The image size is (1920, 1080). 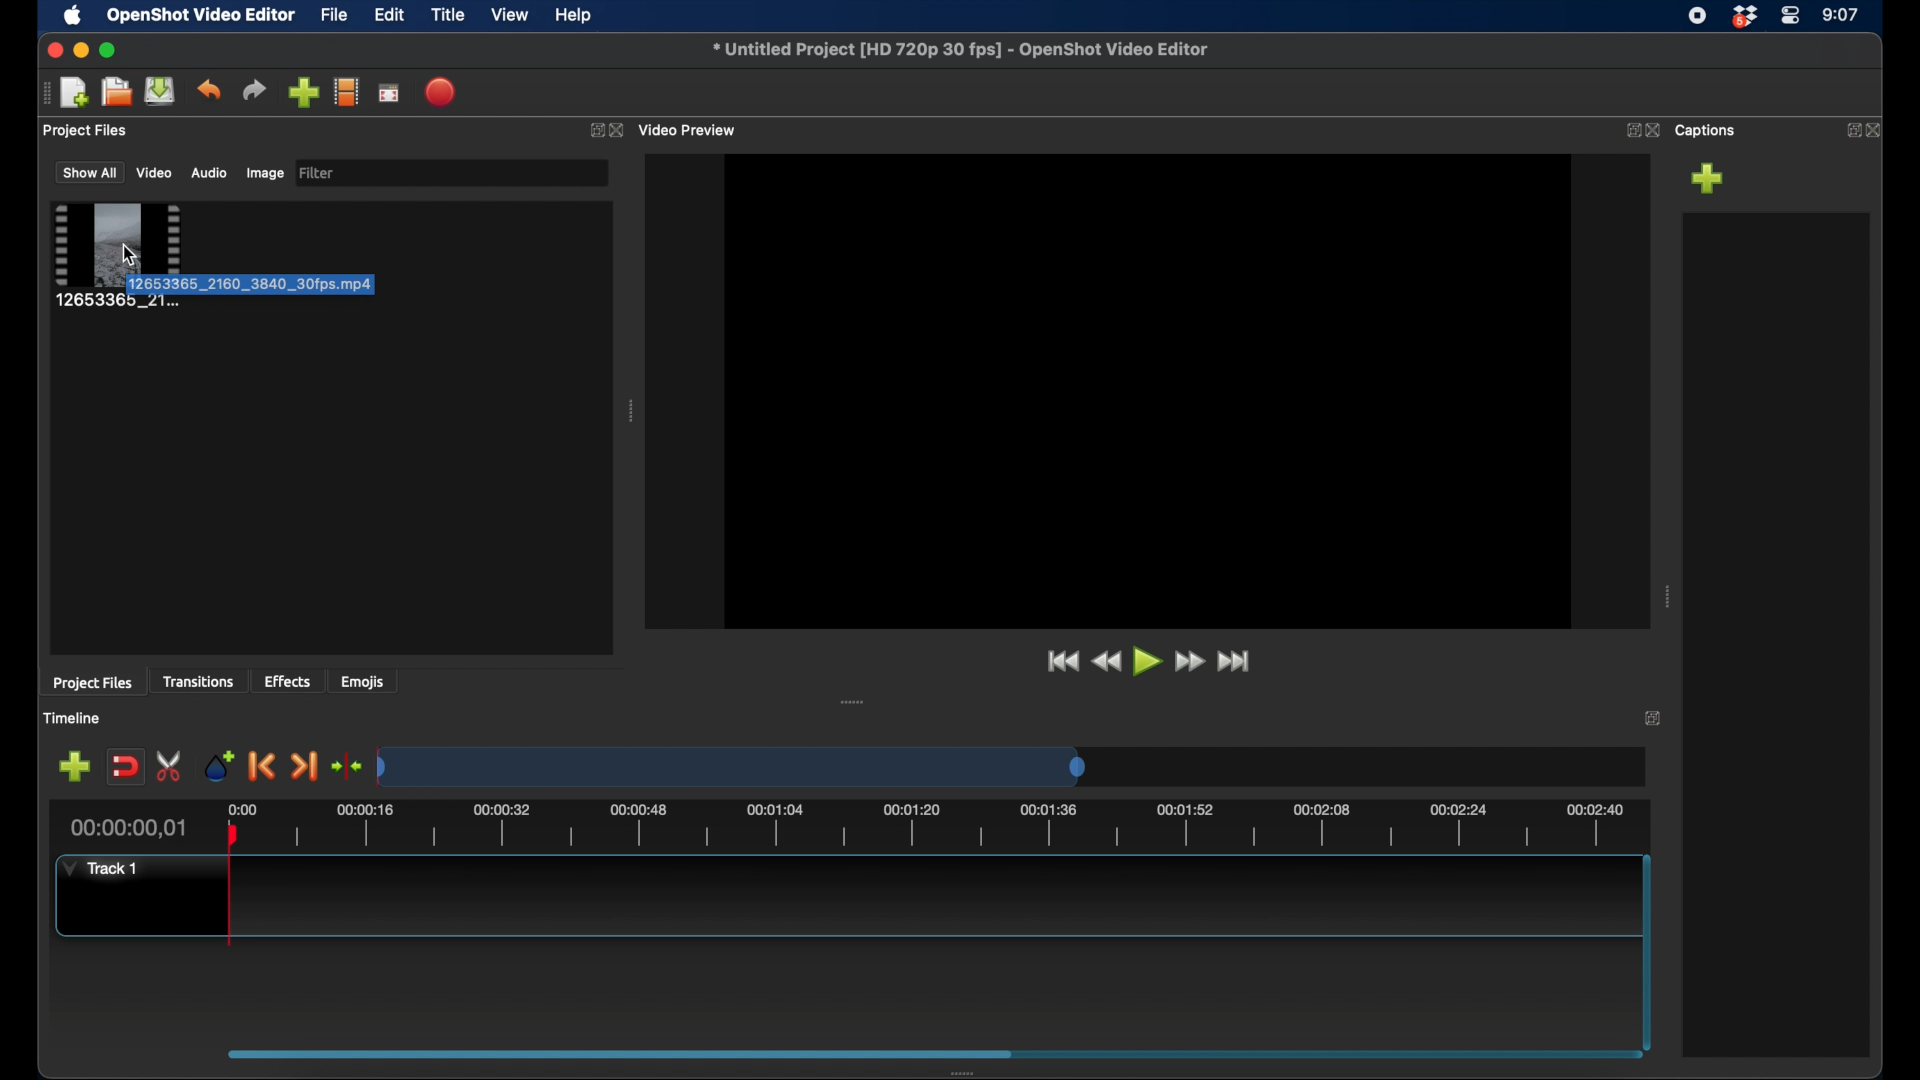 What do you see at coordinates (1629, 131) in the screenshot?
I see `expand` at bounding box center [1629, 131].